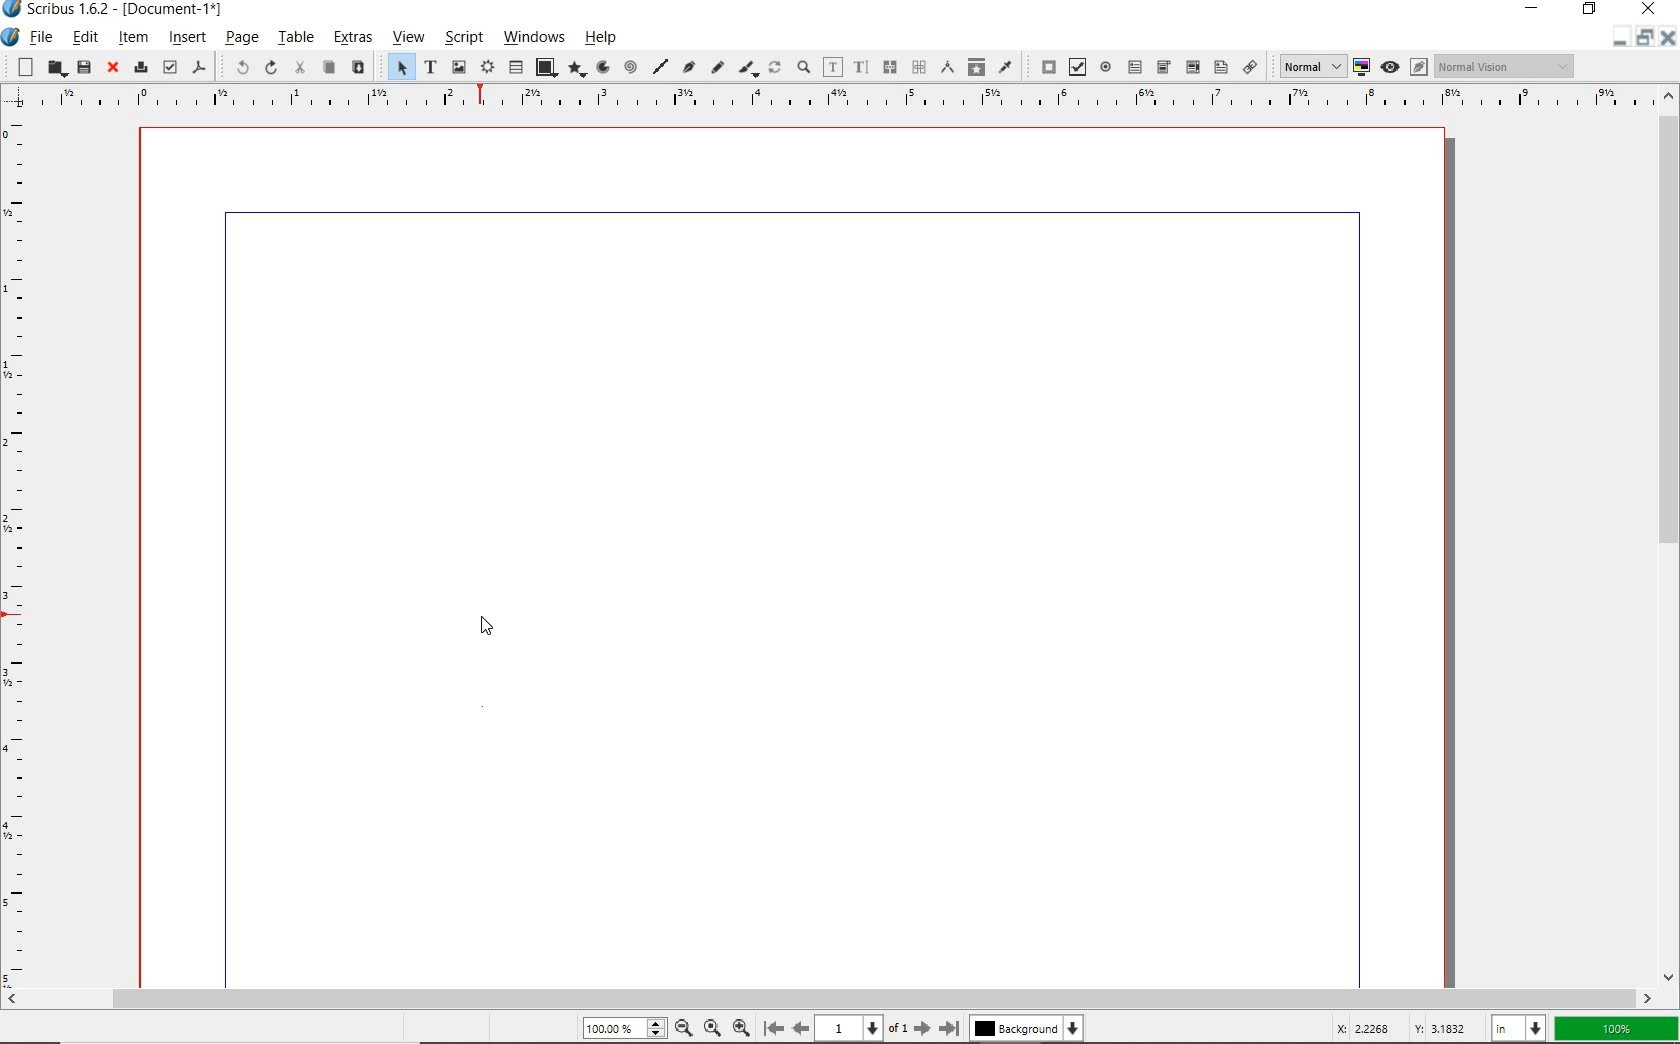 The height and width of the screenshot is (1044, 1680). Describe the element at coordinates (1309, 66) in the screenshot. I see `normal` at that location.